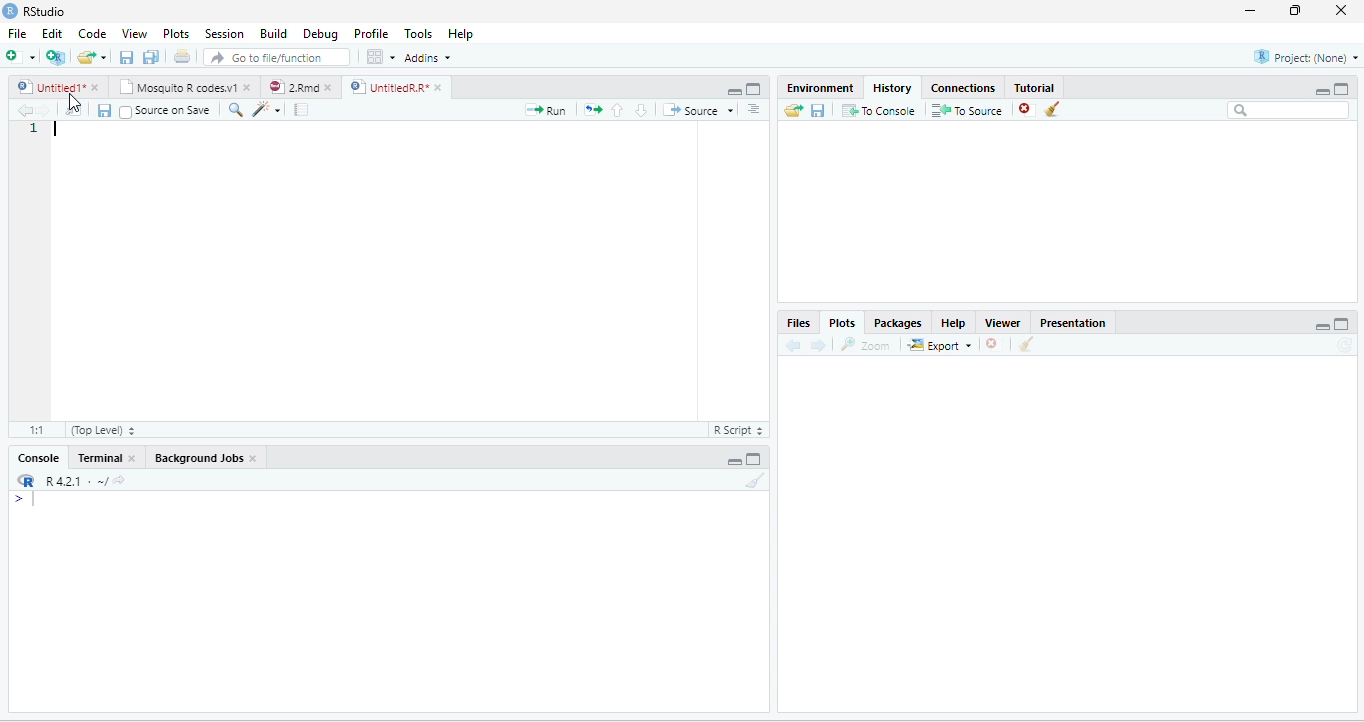  Describe the element at coordinates (939, 345) in the screenshot. I see `Export` at that location.